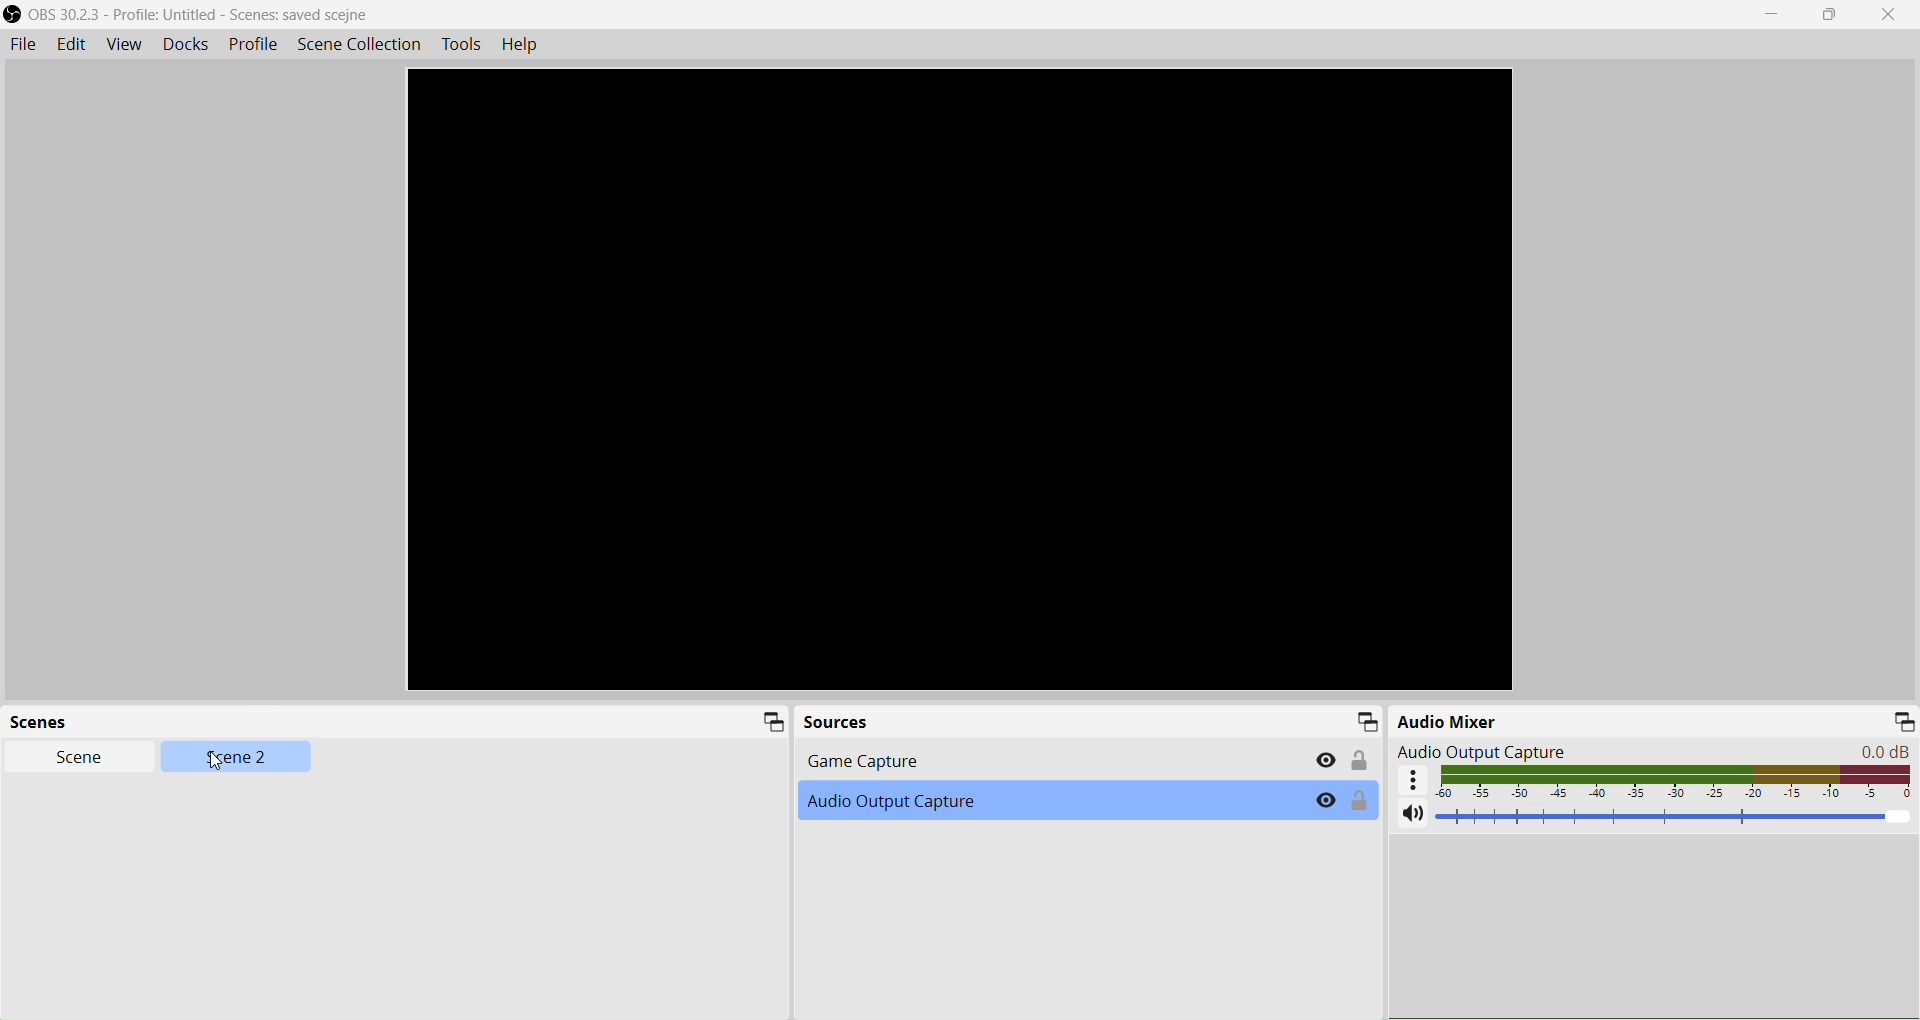  I want to click on Close, so click(1889, 15).